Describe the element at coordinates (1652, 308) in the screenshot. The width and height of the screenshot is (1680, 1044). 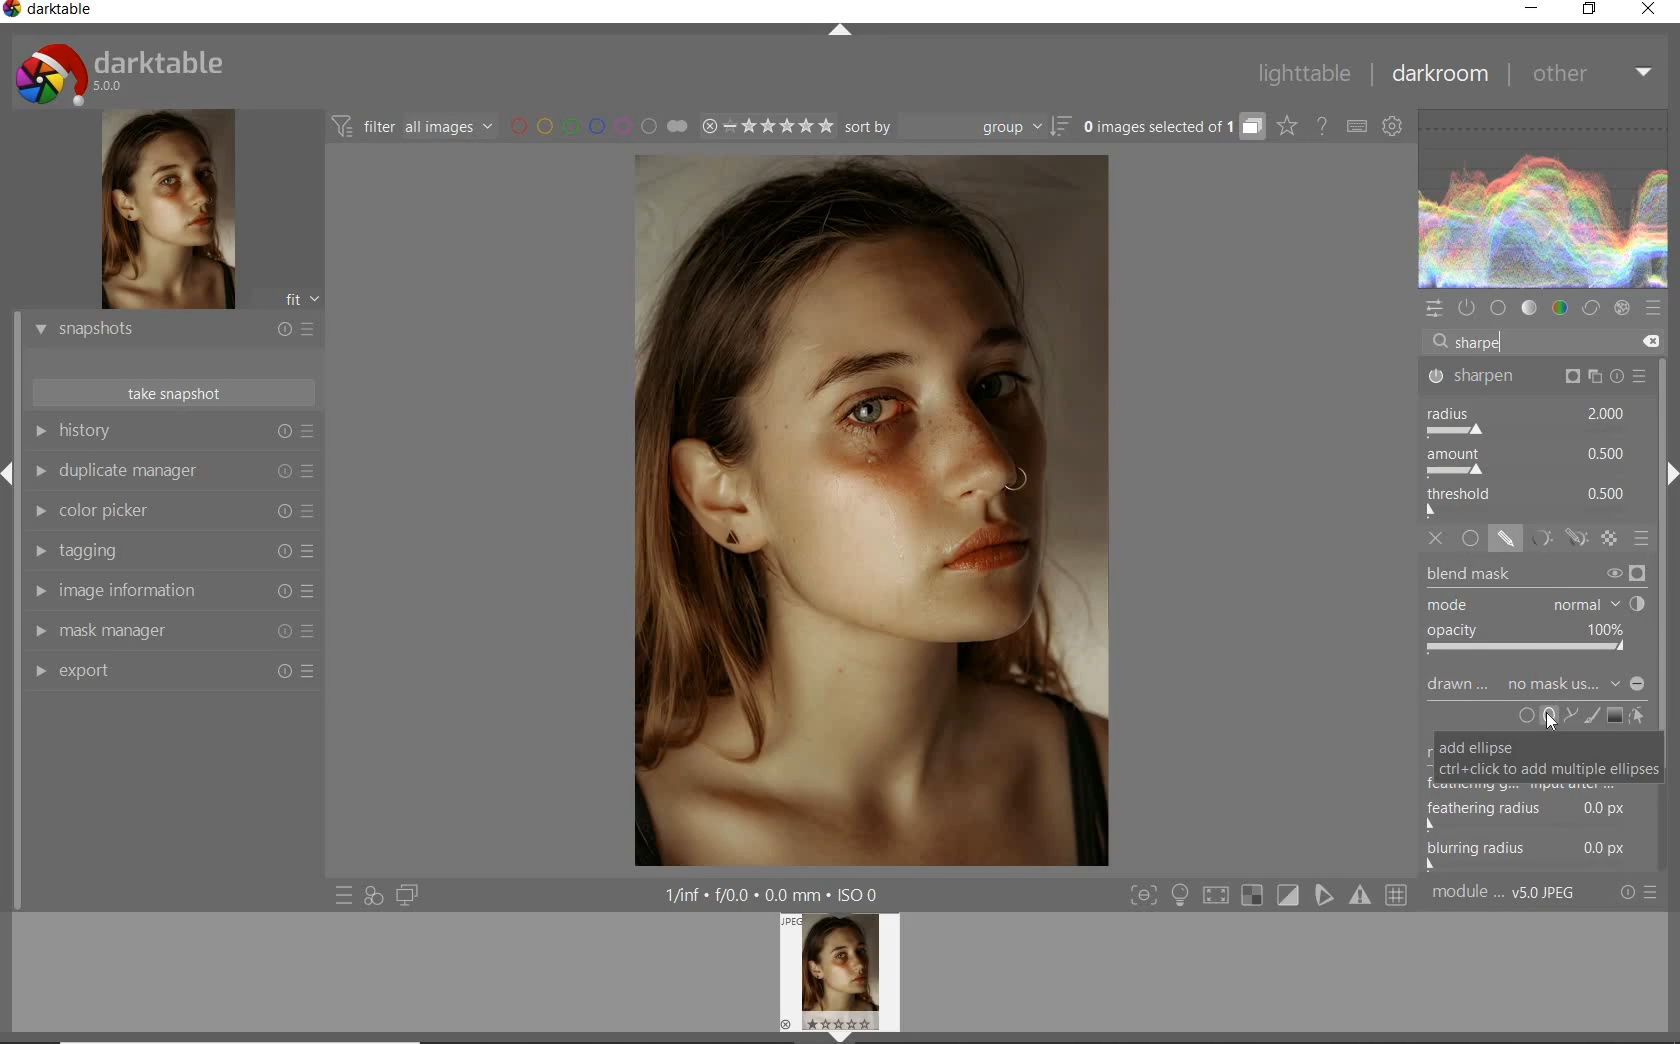
I see `presets` at that location.